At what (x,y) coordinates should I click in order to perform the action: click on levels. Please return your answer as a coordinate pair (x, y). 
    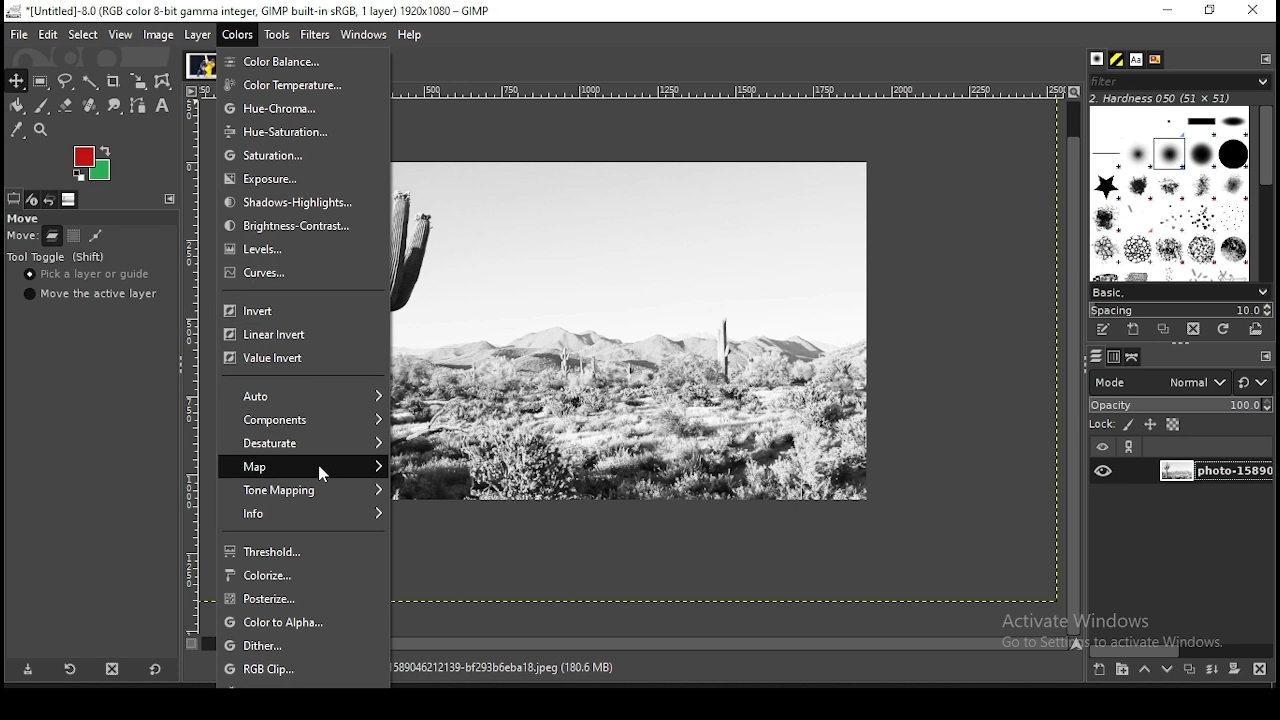
    Looking at the image, I should click on (300, 250).